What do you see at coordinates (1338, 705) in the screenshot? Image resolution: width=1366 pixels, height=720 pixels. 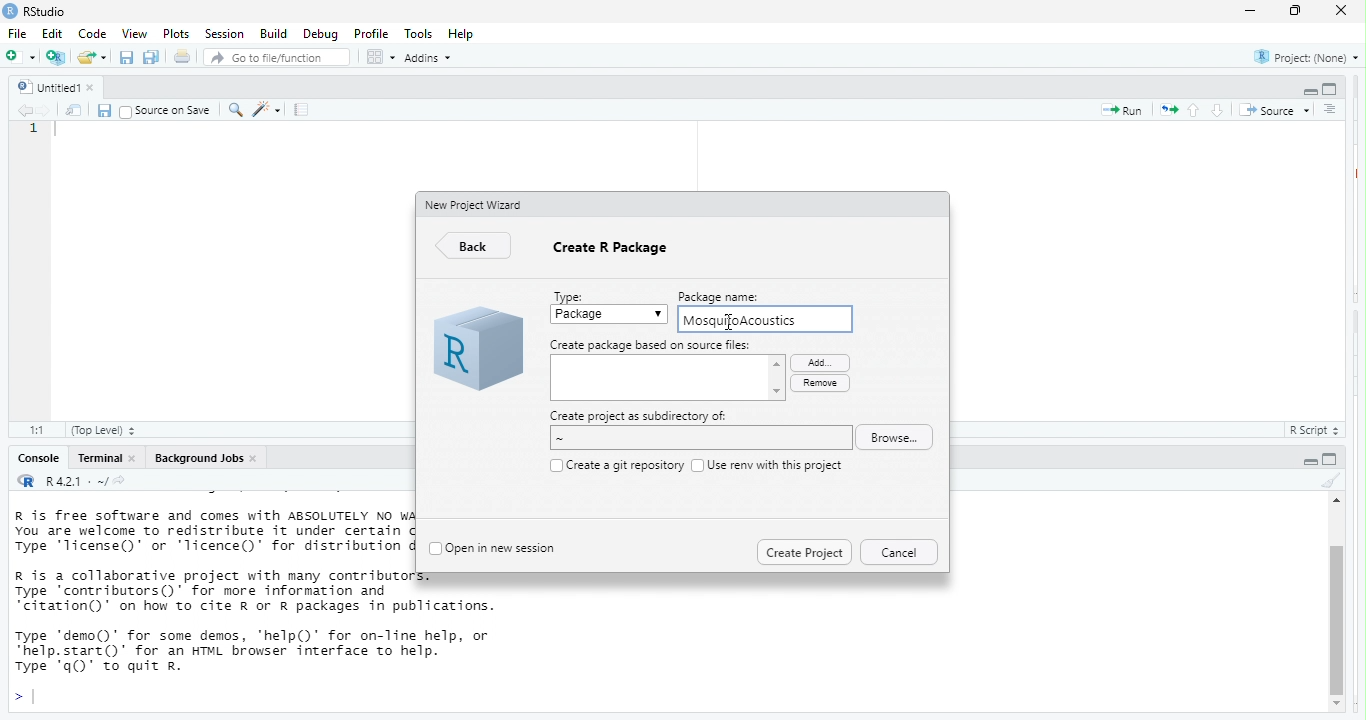 I see `scroll down` at bounding box center [1338, 705].